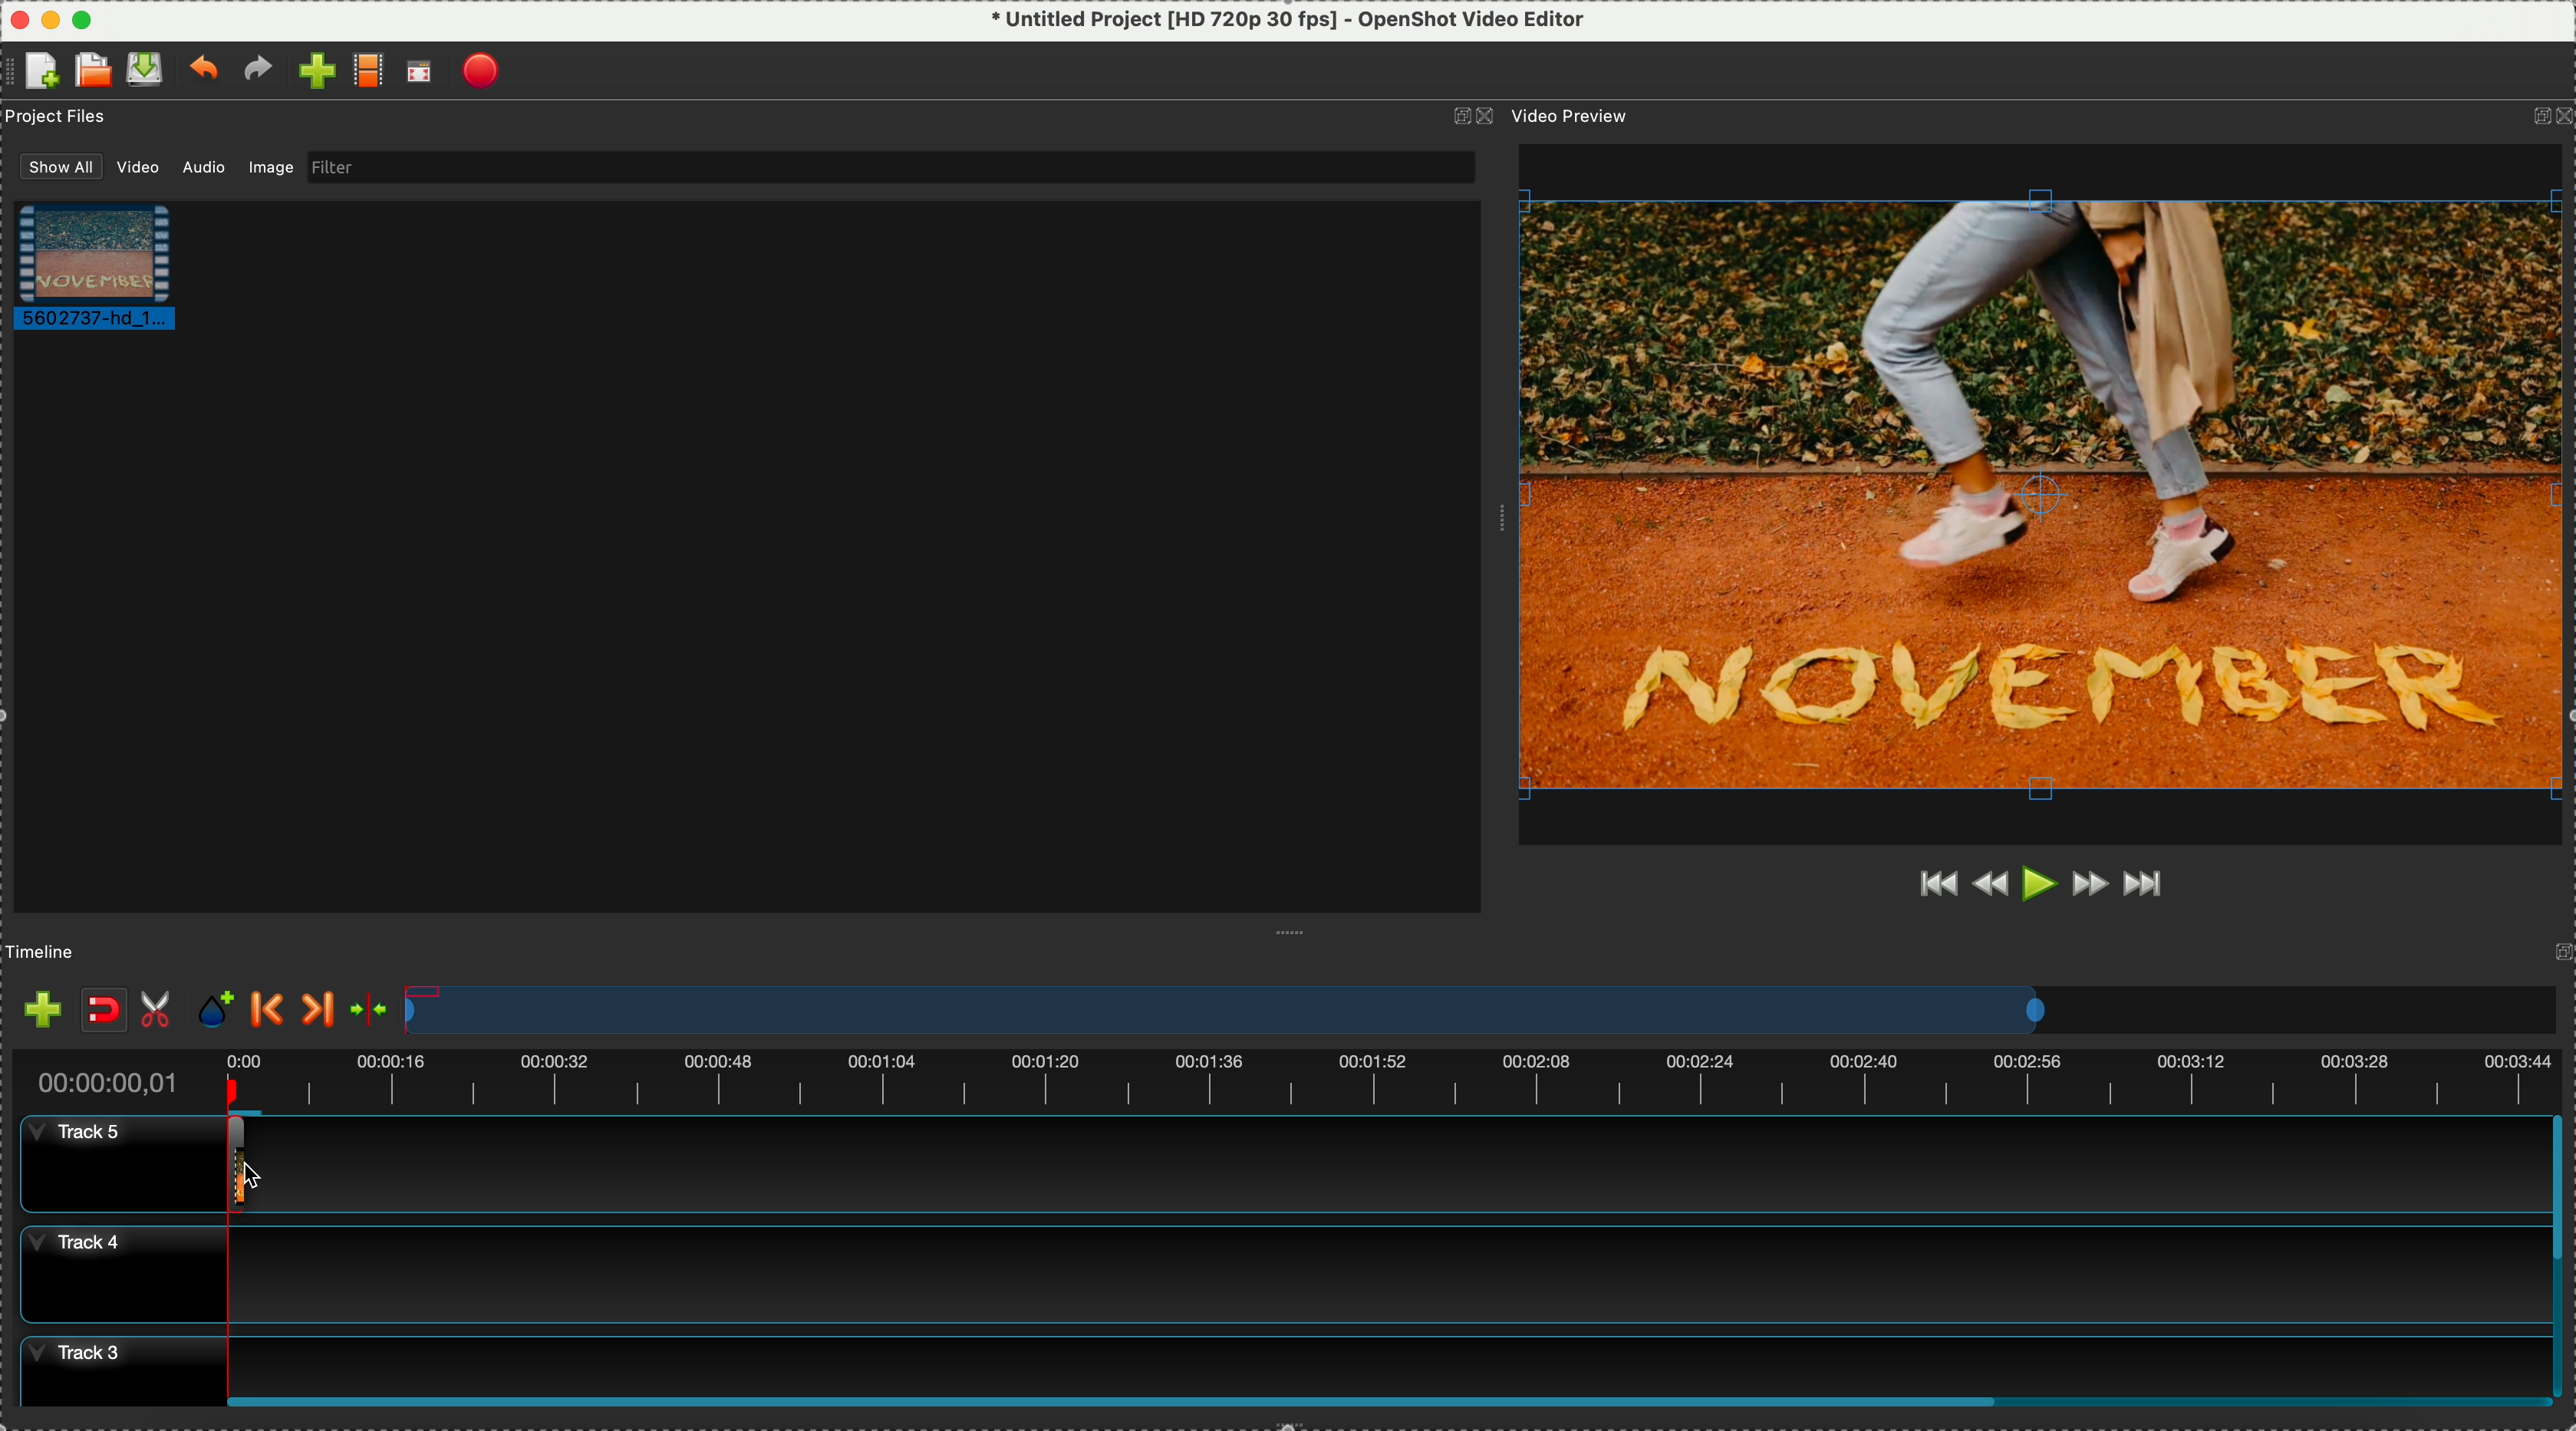 The image size is (2576, 1431). I want to click on minimize, so click(50, 17).